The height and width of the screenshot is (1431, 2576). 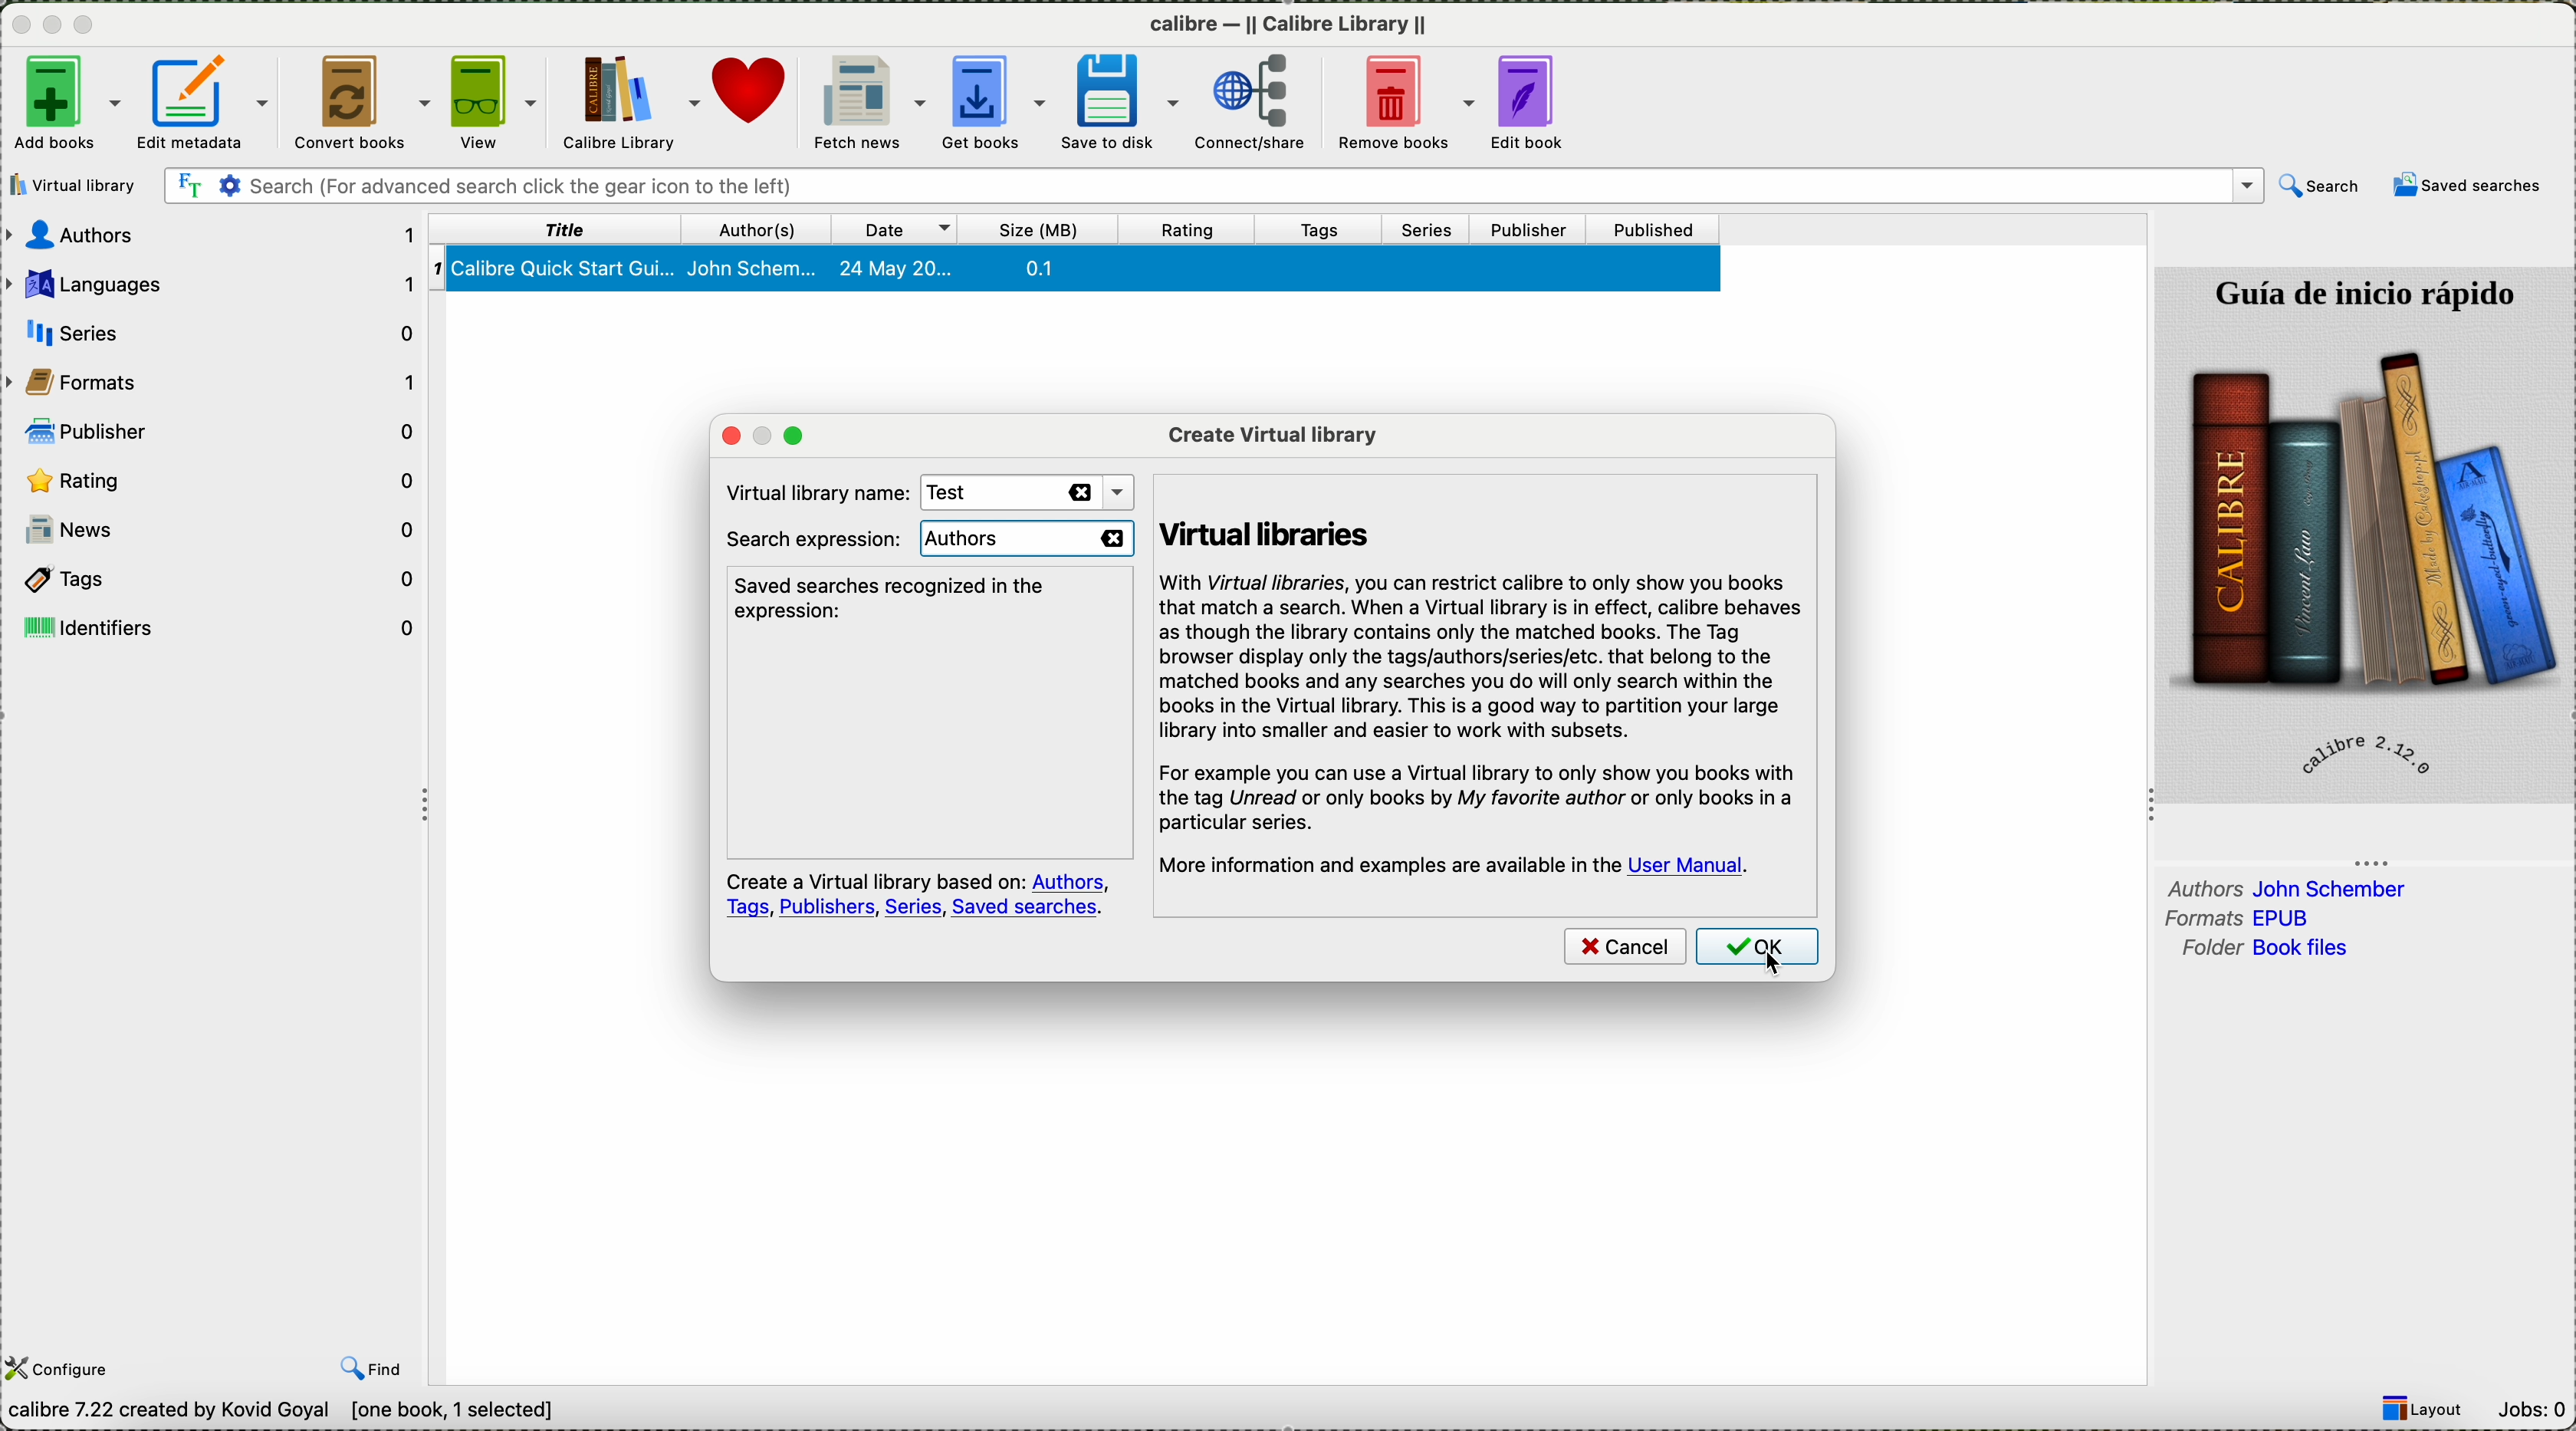 What do you see at coordinates (18, 28) in the screenshot?
I see `close` at bounding box center [18, 28].